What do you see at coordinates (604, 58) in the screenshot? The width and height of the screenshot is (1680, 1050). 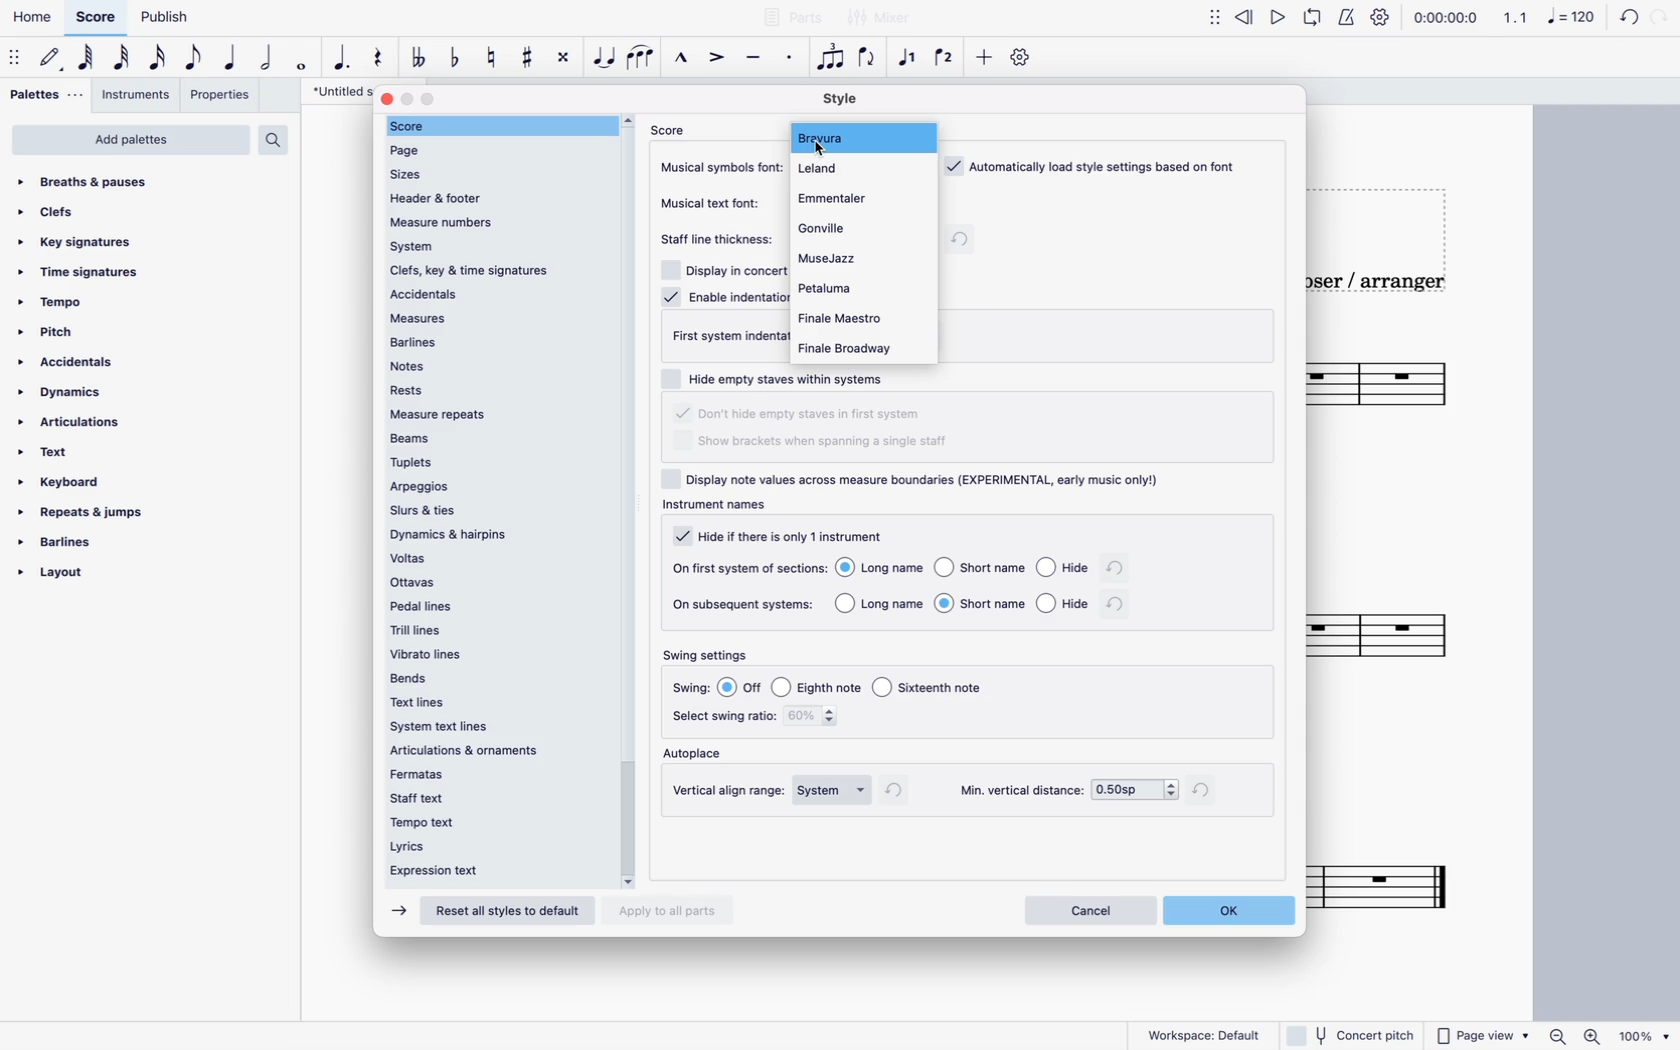 I see `Cursor` at bounding box center [604, 58].